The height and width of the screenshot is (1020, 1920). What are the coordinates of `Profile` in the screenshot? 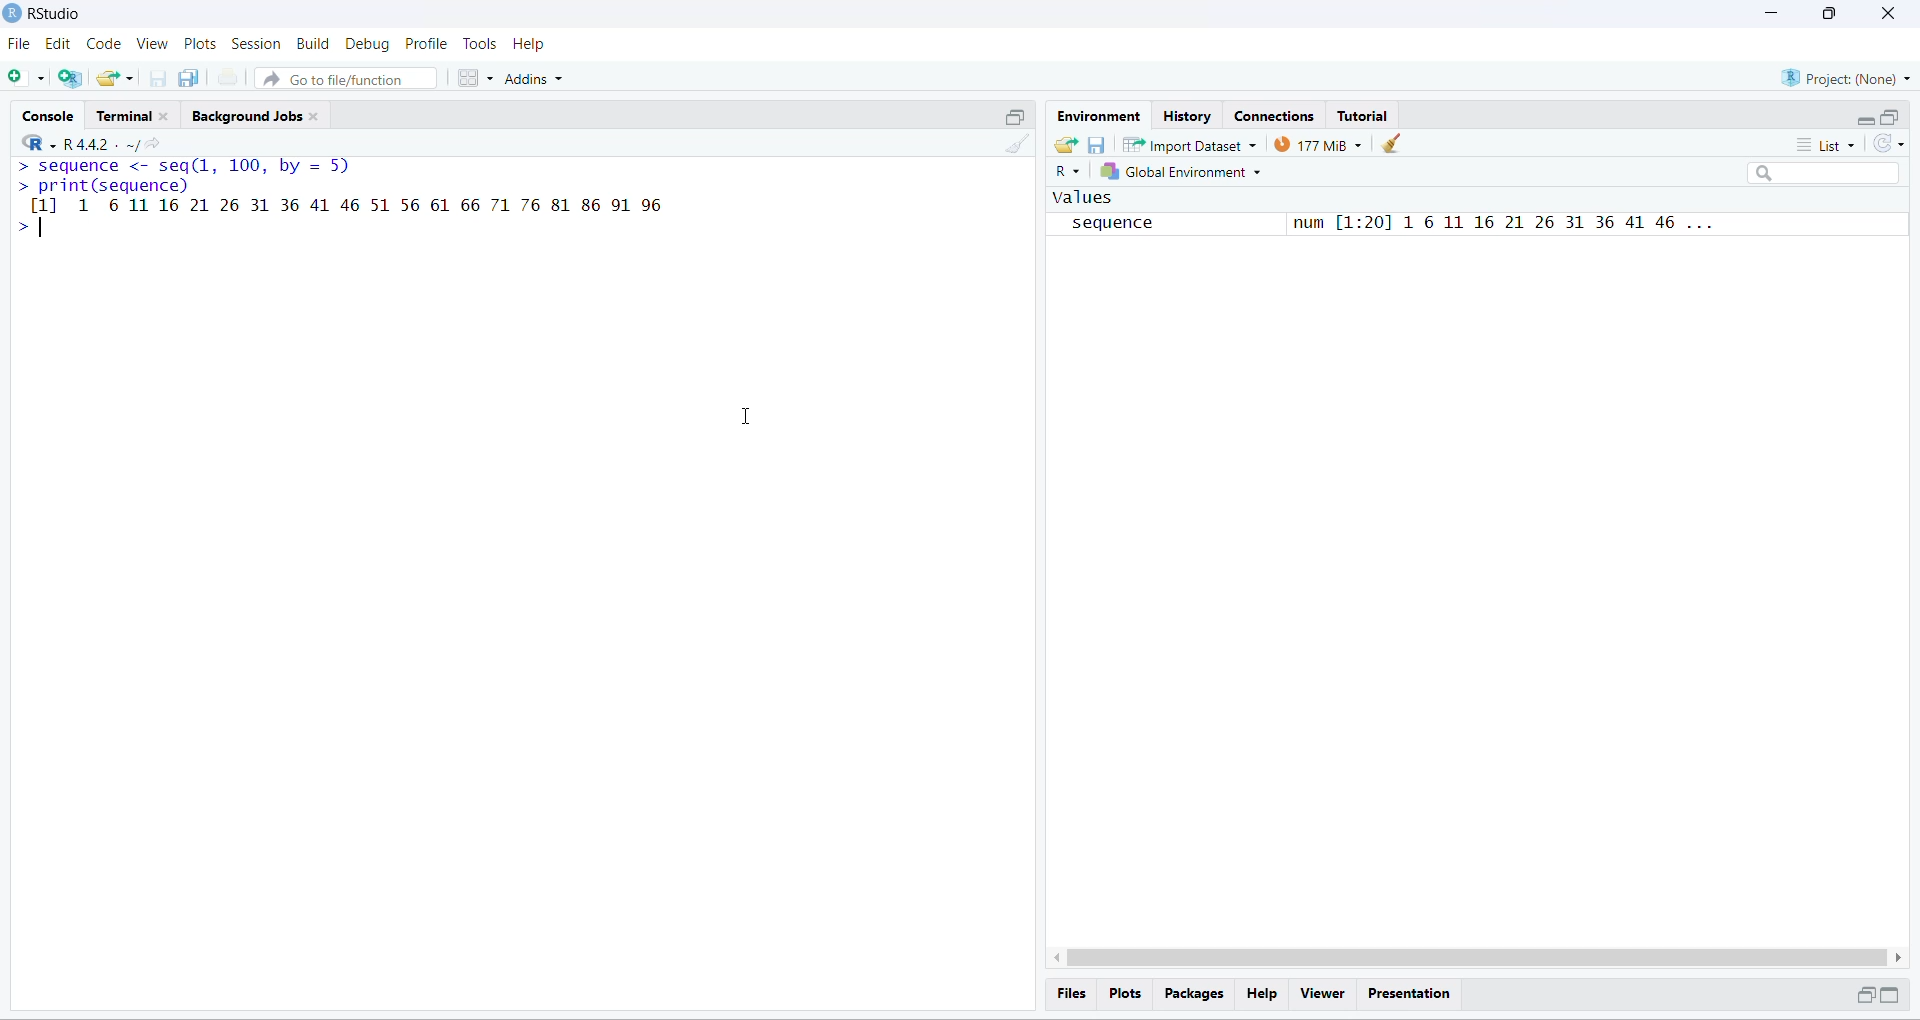 It's located at (425, 43).